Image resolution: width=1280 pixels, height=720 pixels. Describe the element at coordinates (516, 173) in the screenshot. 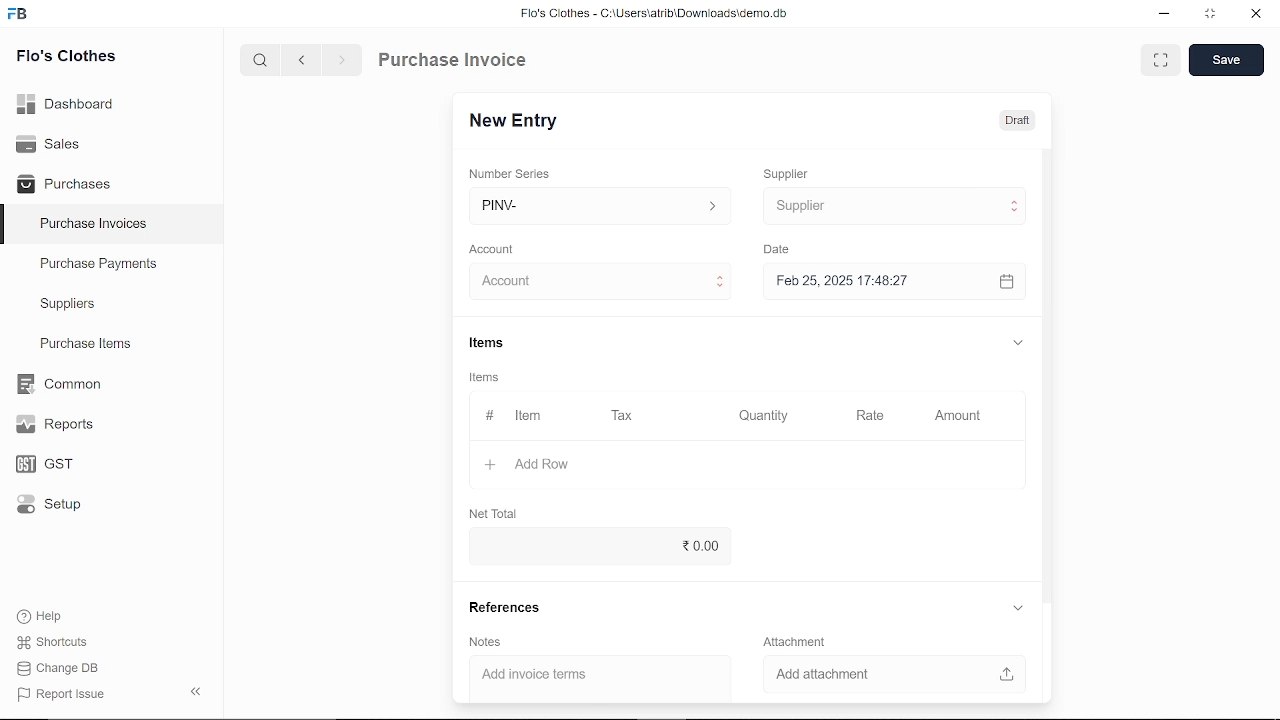

I see `‘Number Series` at that location.